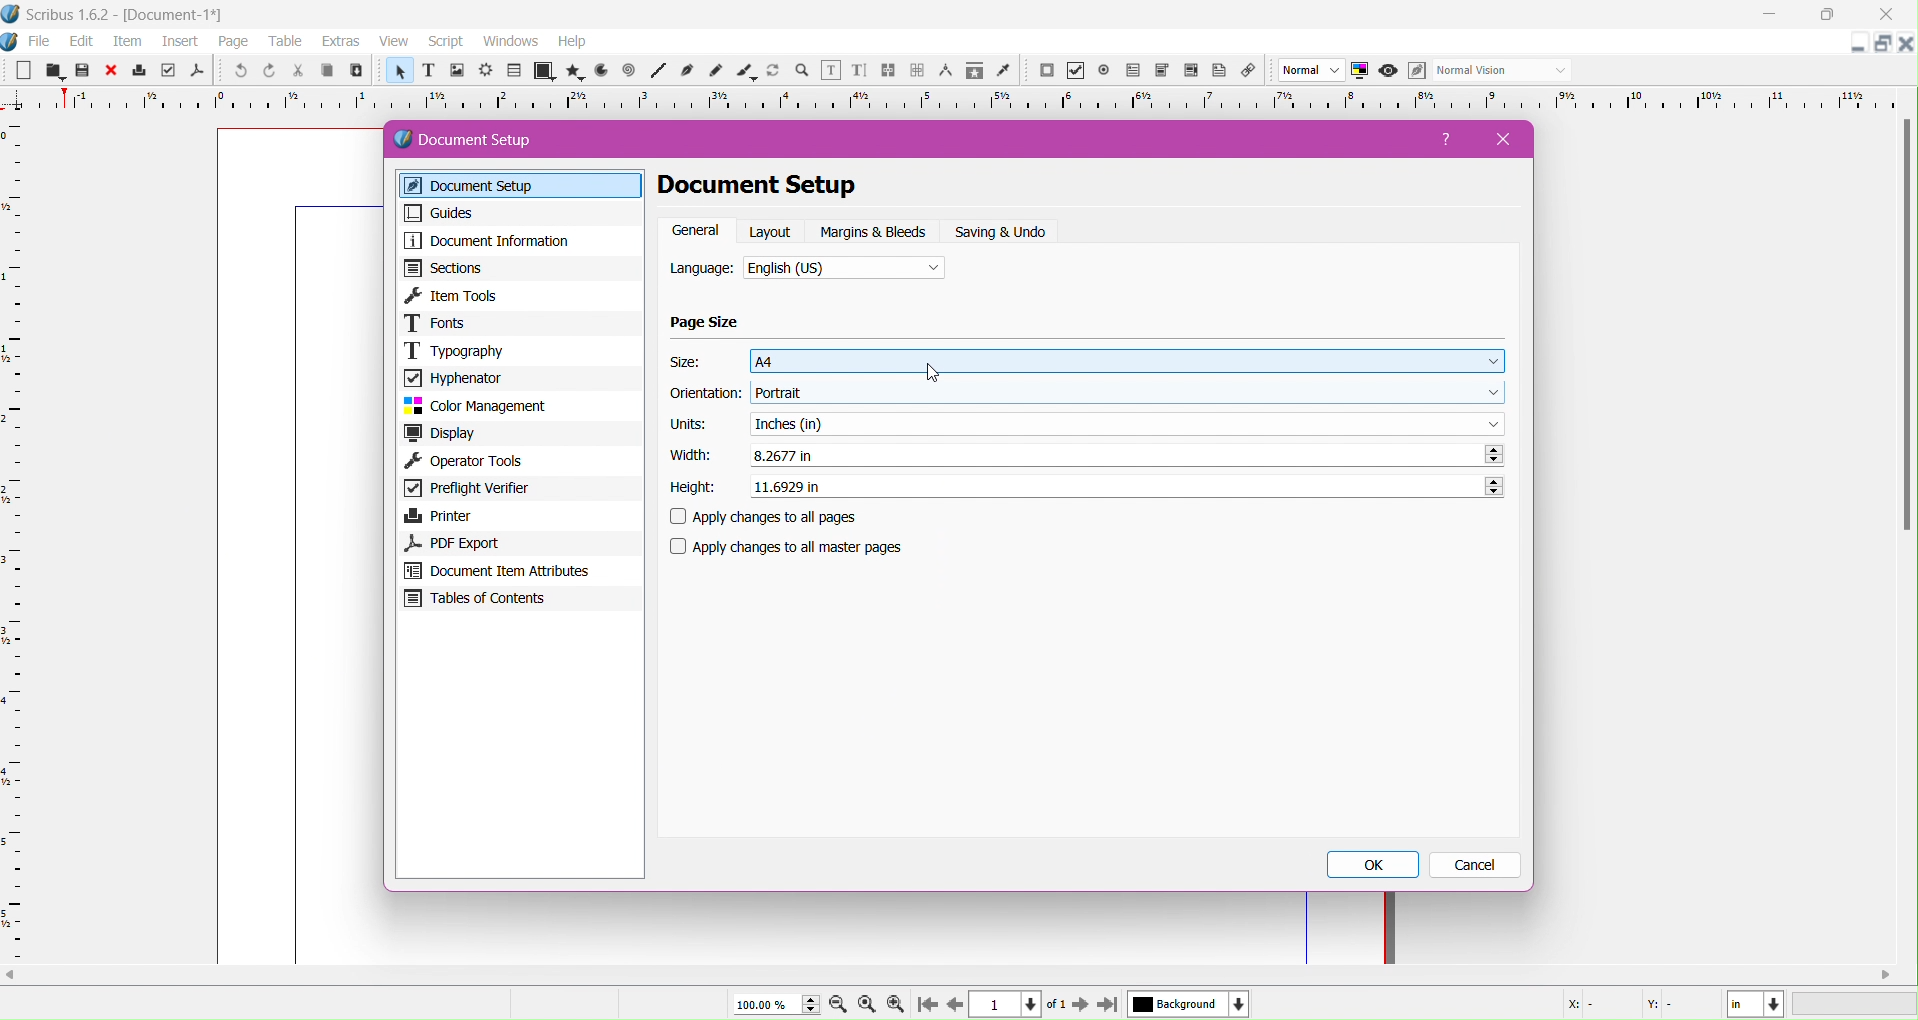 This screenshot has width=1918, height=1020. What do you see at coordinates (1501, 71) in the screenshot?
I see `visual appearance of the display` at bounding box center [1501, 71].